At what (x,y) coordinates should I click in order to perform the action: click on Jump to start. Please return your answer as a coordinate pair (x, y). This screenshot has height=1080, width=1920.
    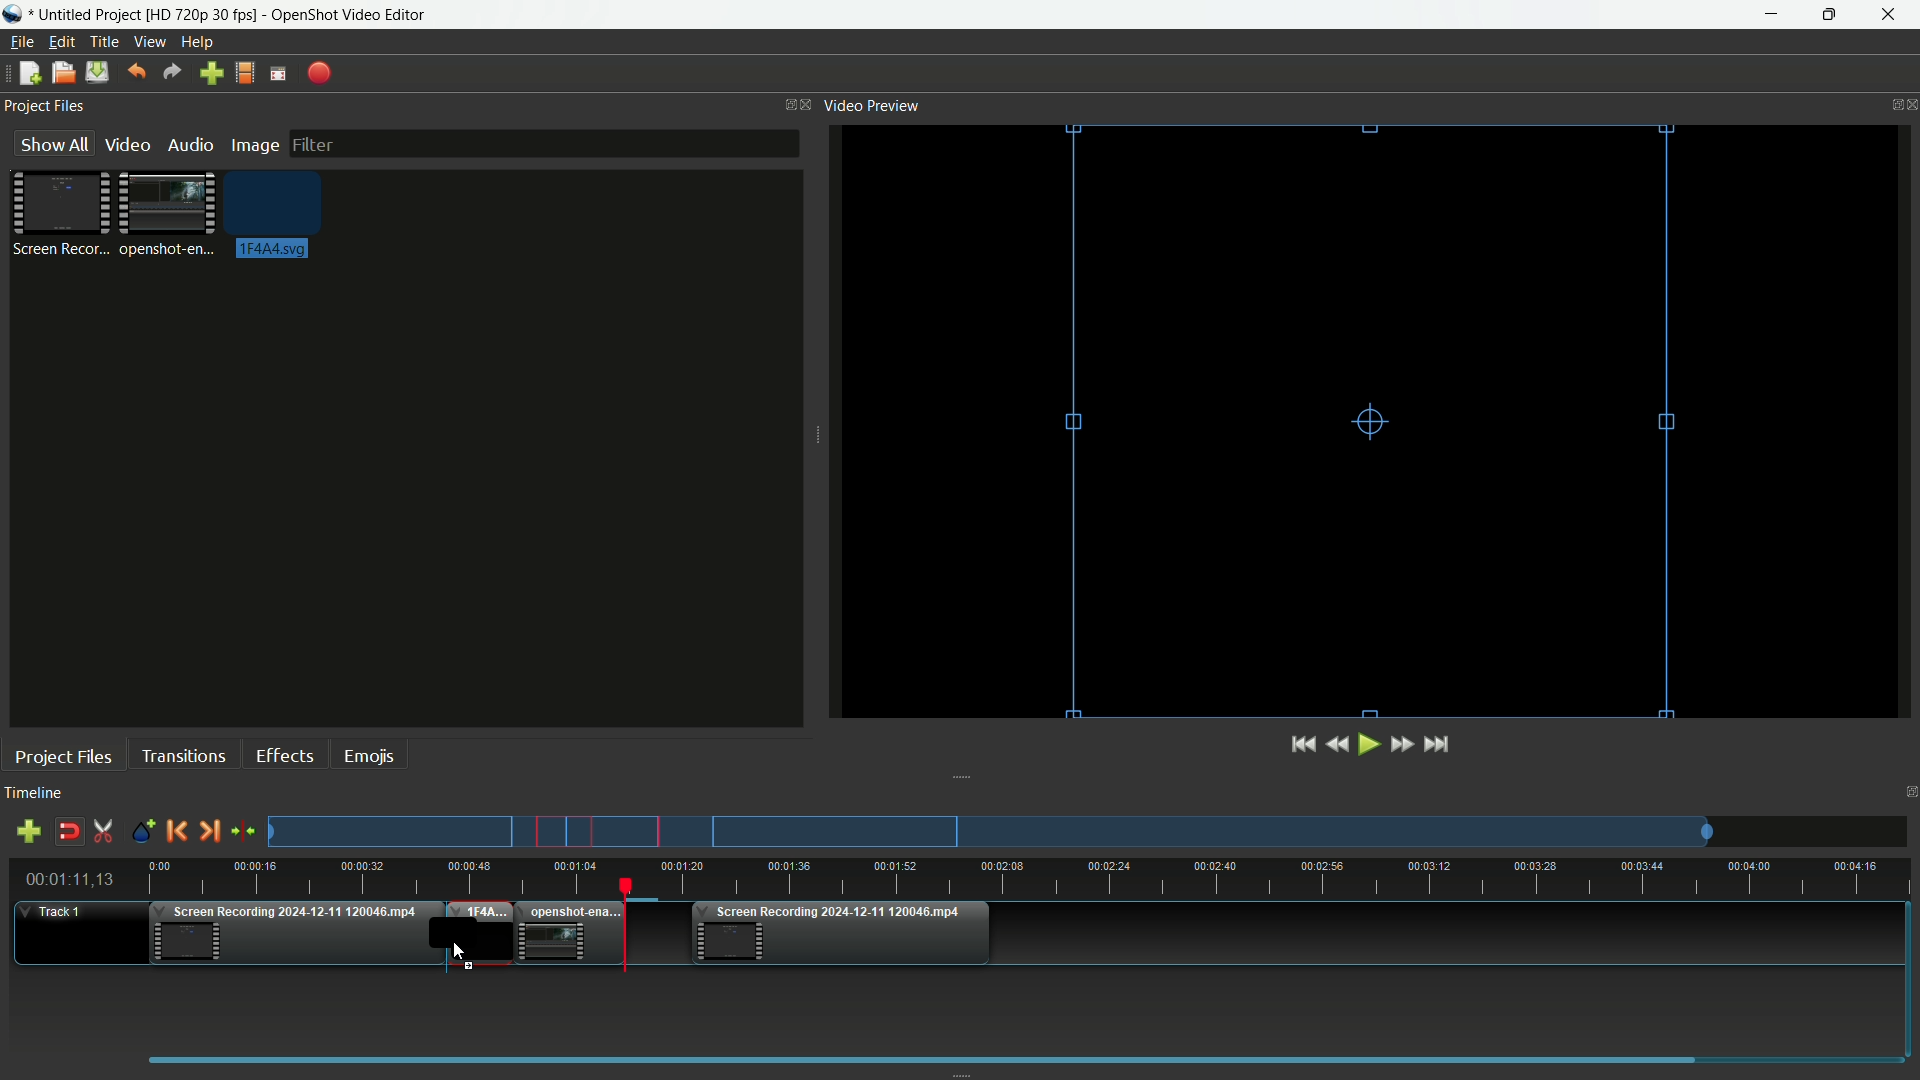
    Looking at the image, I should click on (1300, 745).